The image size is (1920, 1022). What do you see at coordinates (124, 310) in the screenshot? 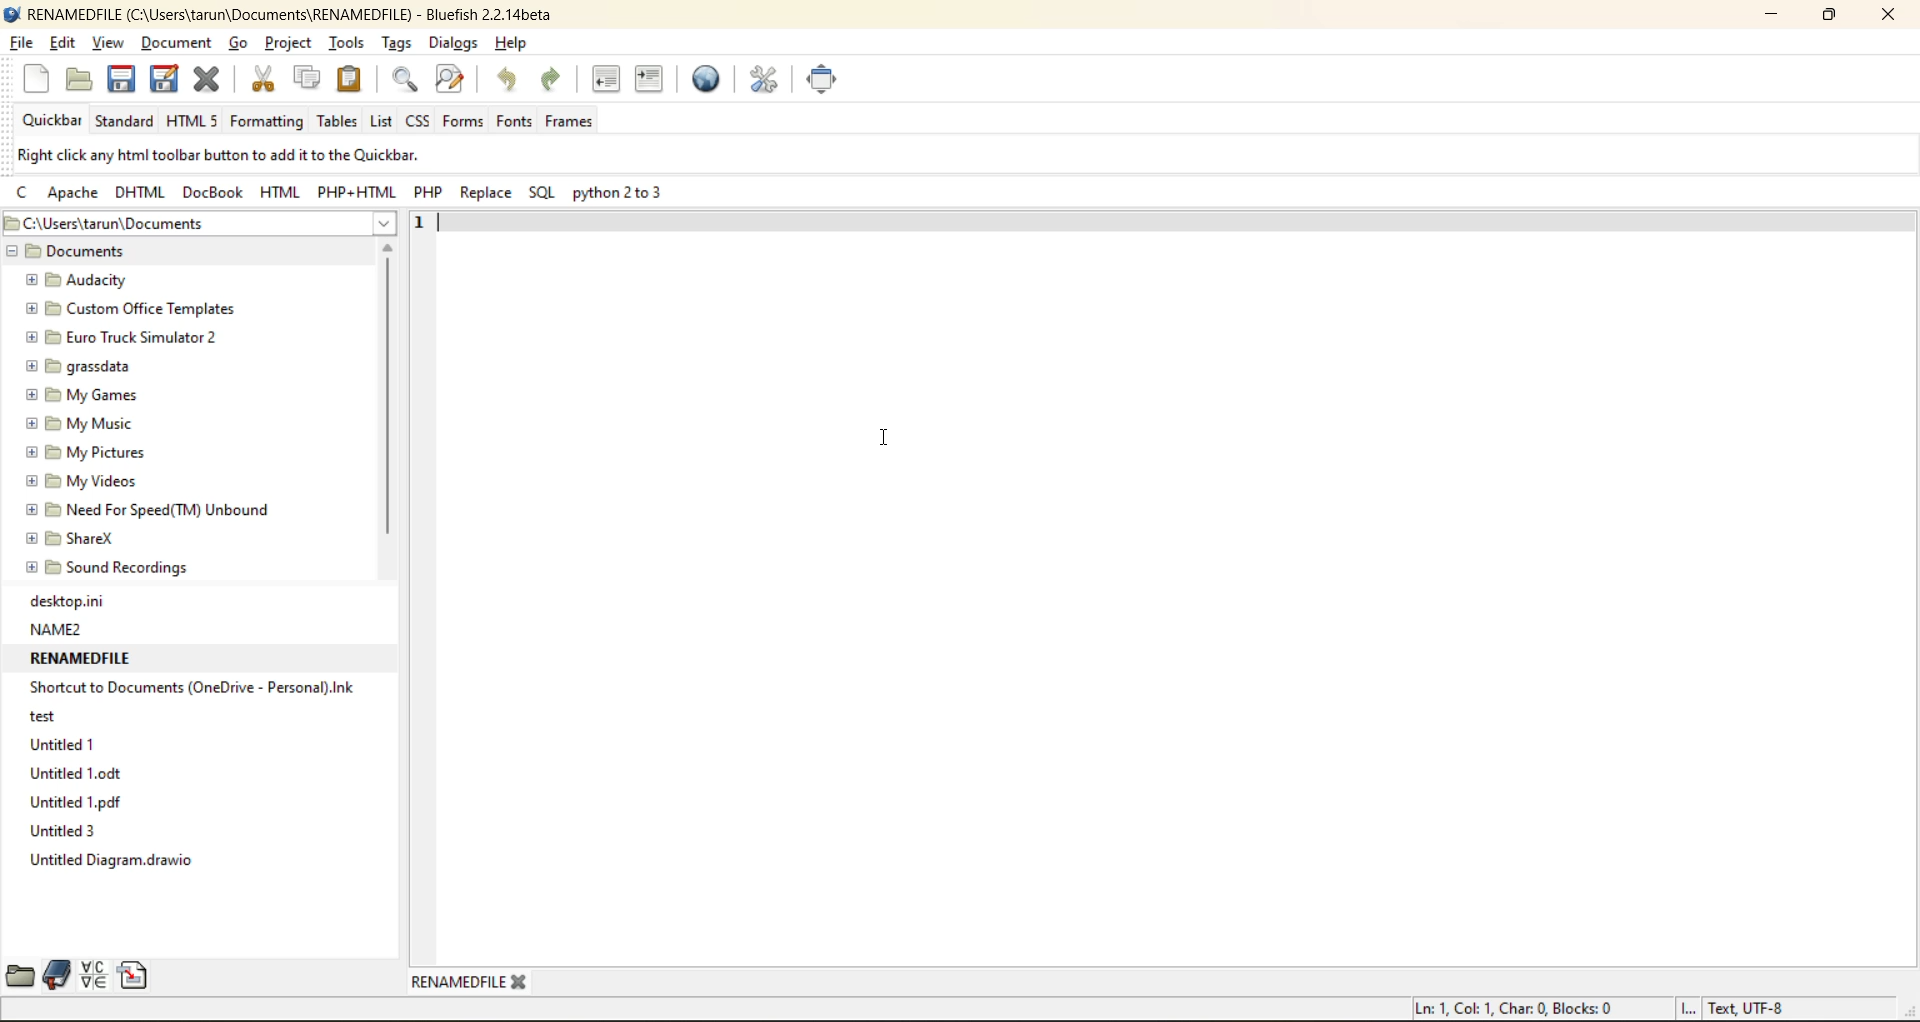
I see `Custom Office Templates` at bounding box center [124, 310].